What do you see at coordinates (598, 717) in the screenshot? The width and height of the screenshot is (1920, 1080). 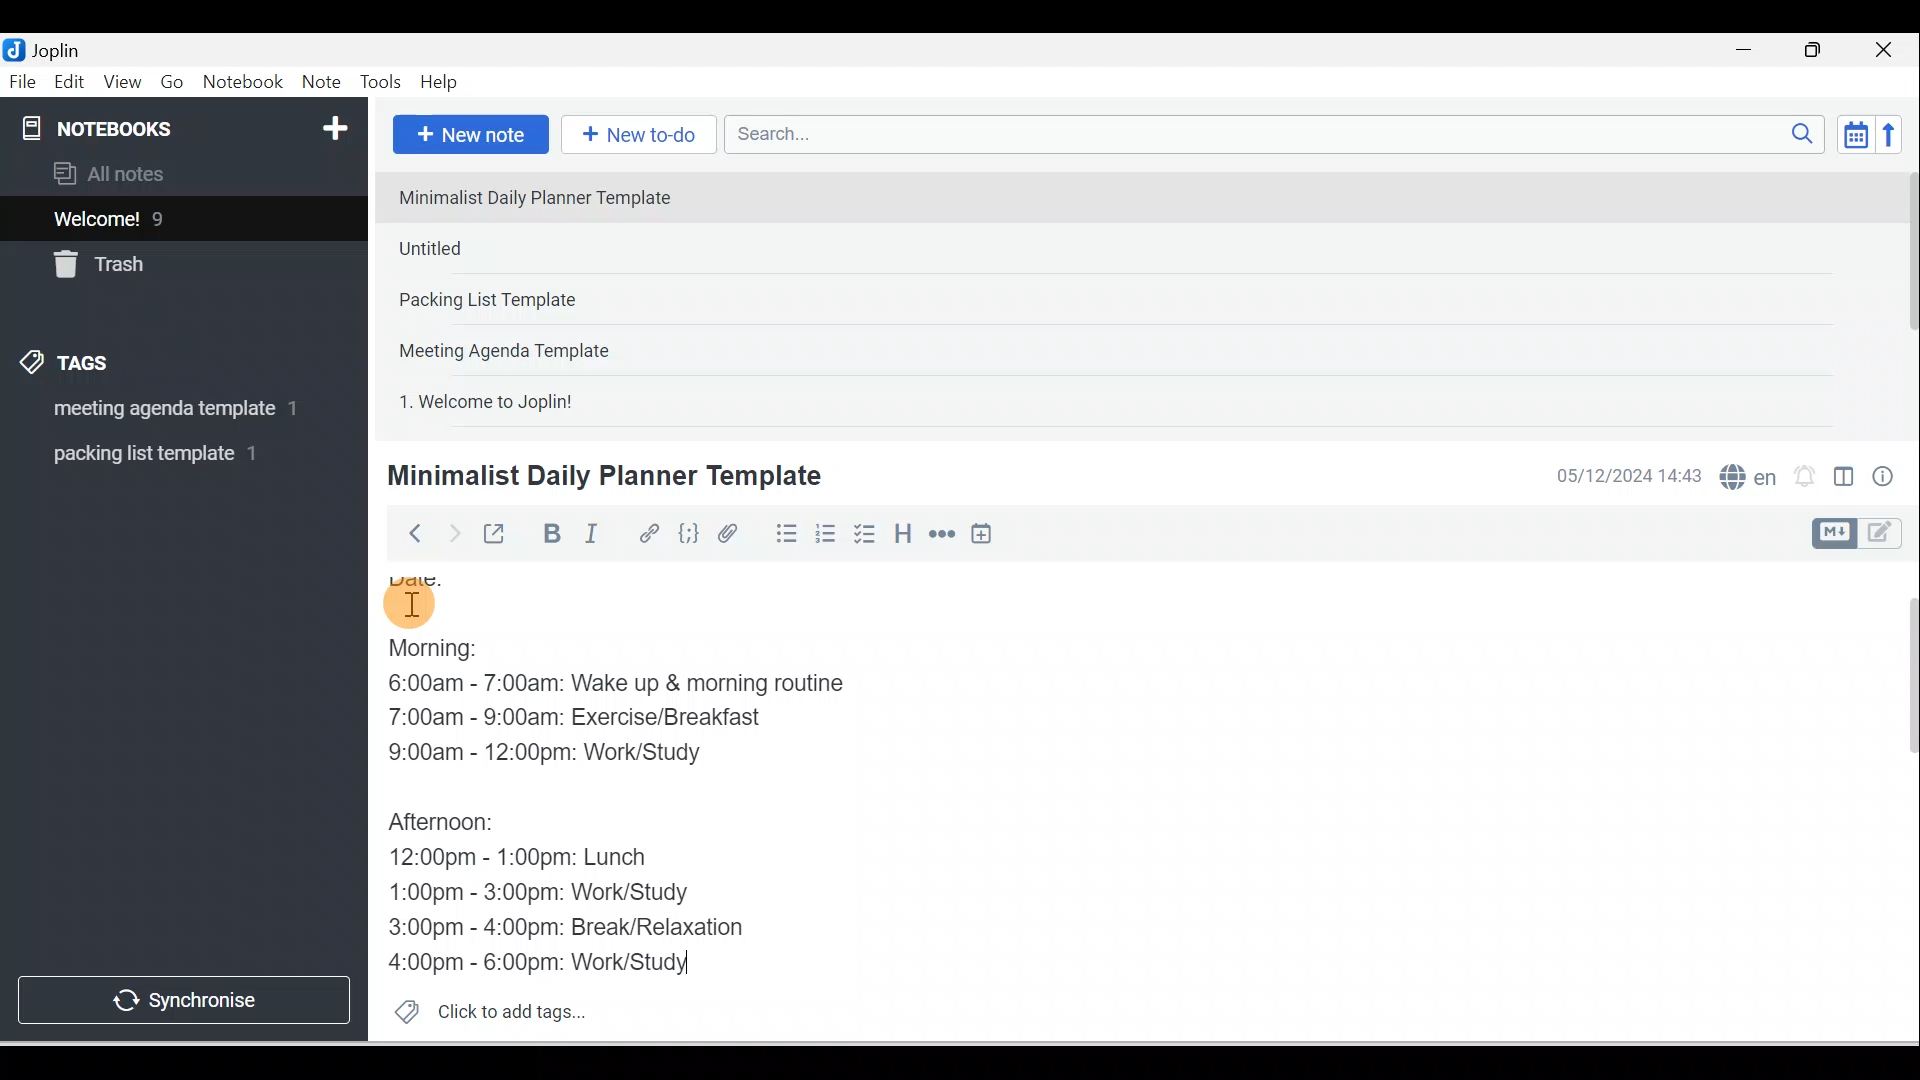 I see `7:00am - 9:00am: Exercise/Breakfast` at bounding box center [598, 717].